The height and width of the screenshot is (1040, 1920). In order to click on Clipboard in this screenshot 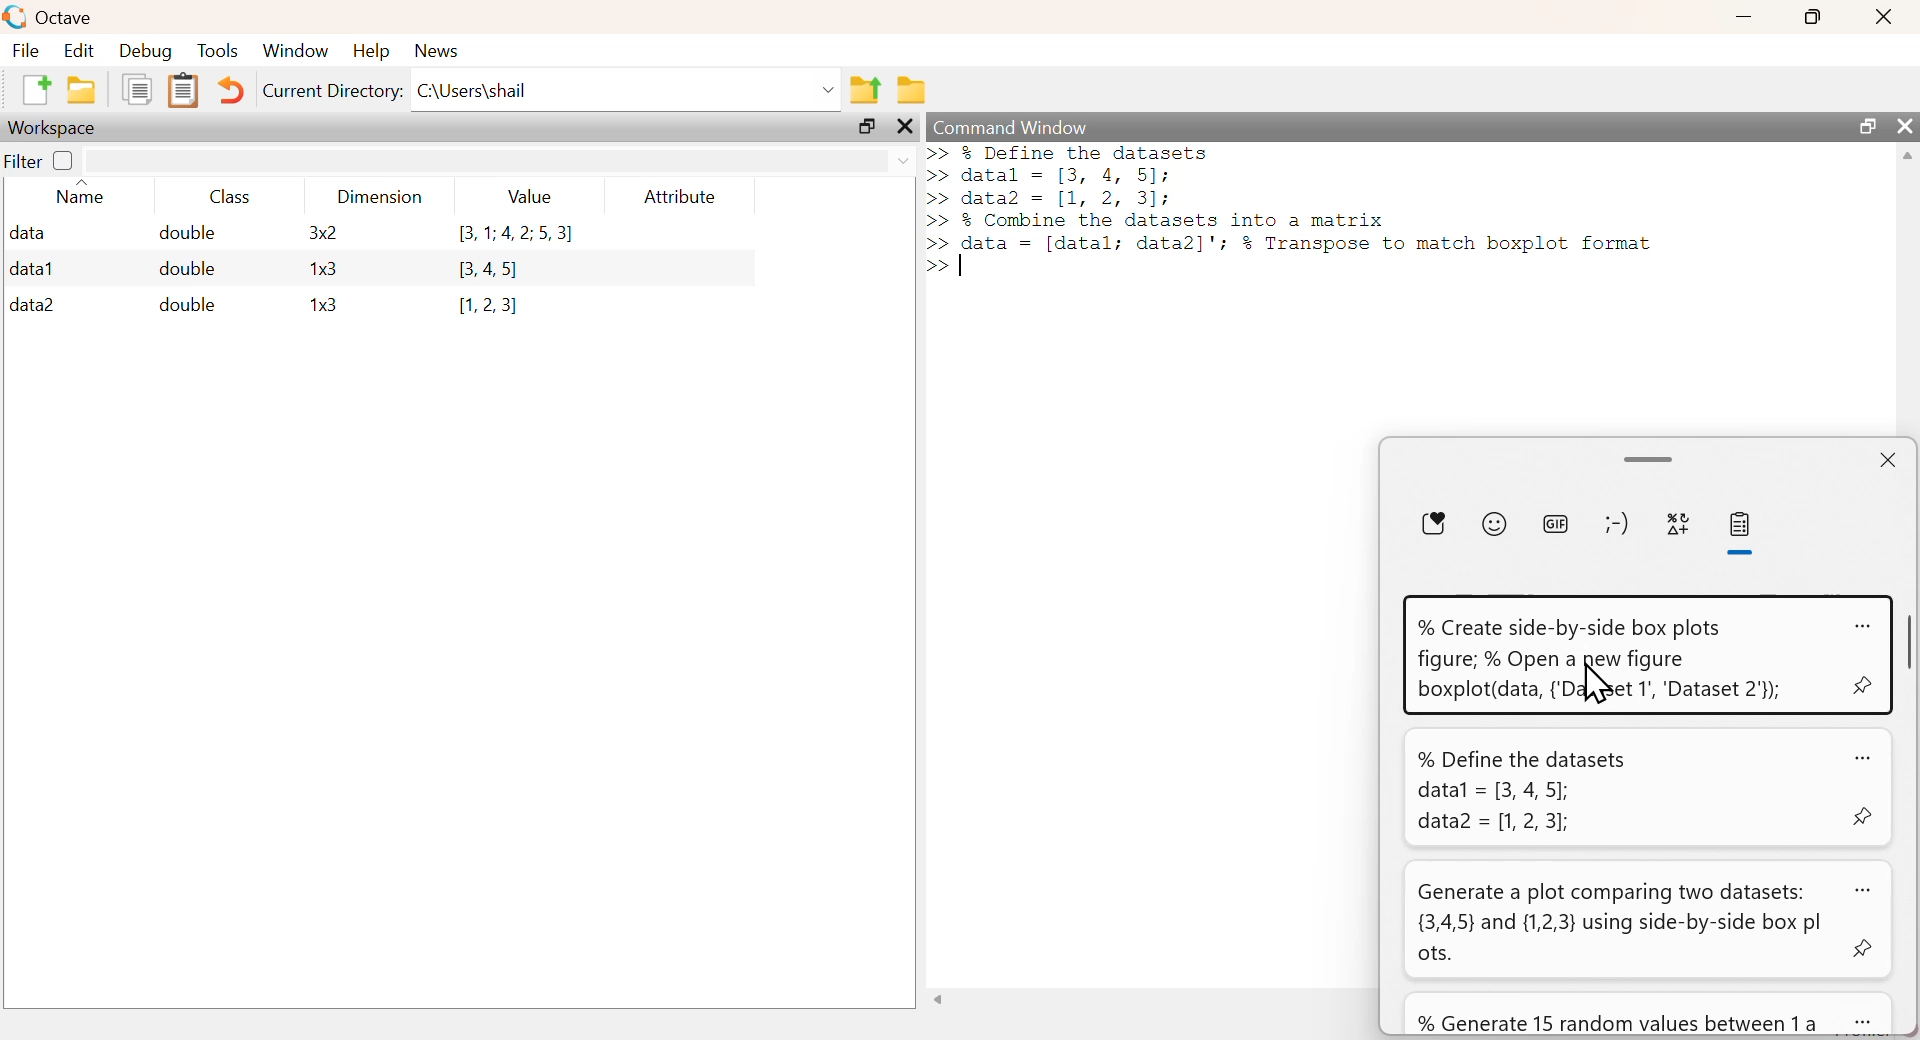, I will do `click(183, 91)`.